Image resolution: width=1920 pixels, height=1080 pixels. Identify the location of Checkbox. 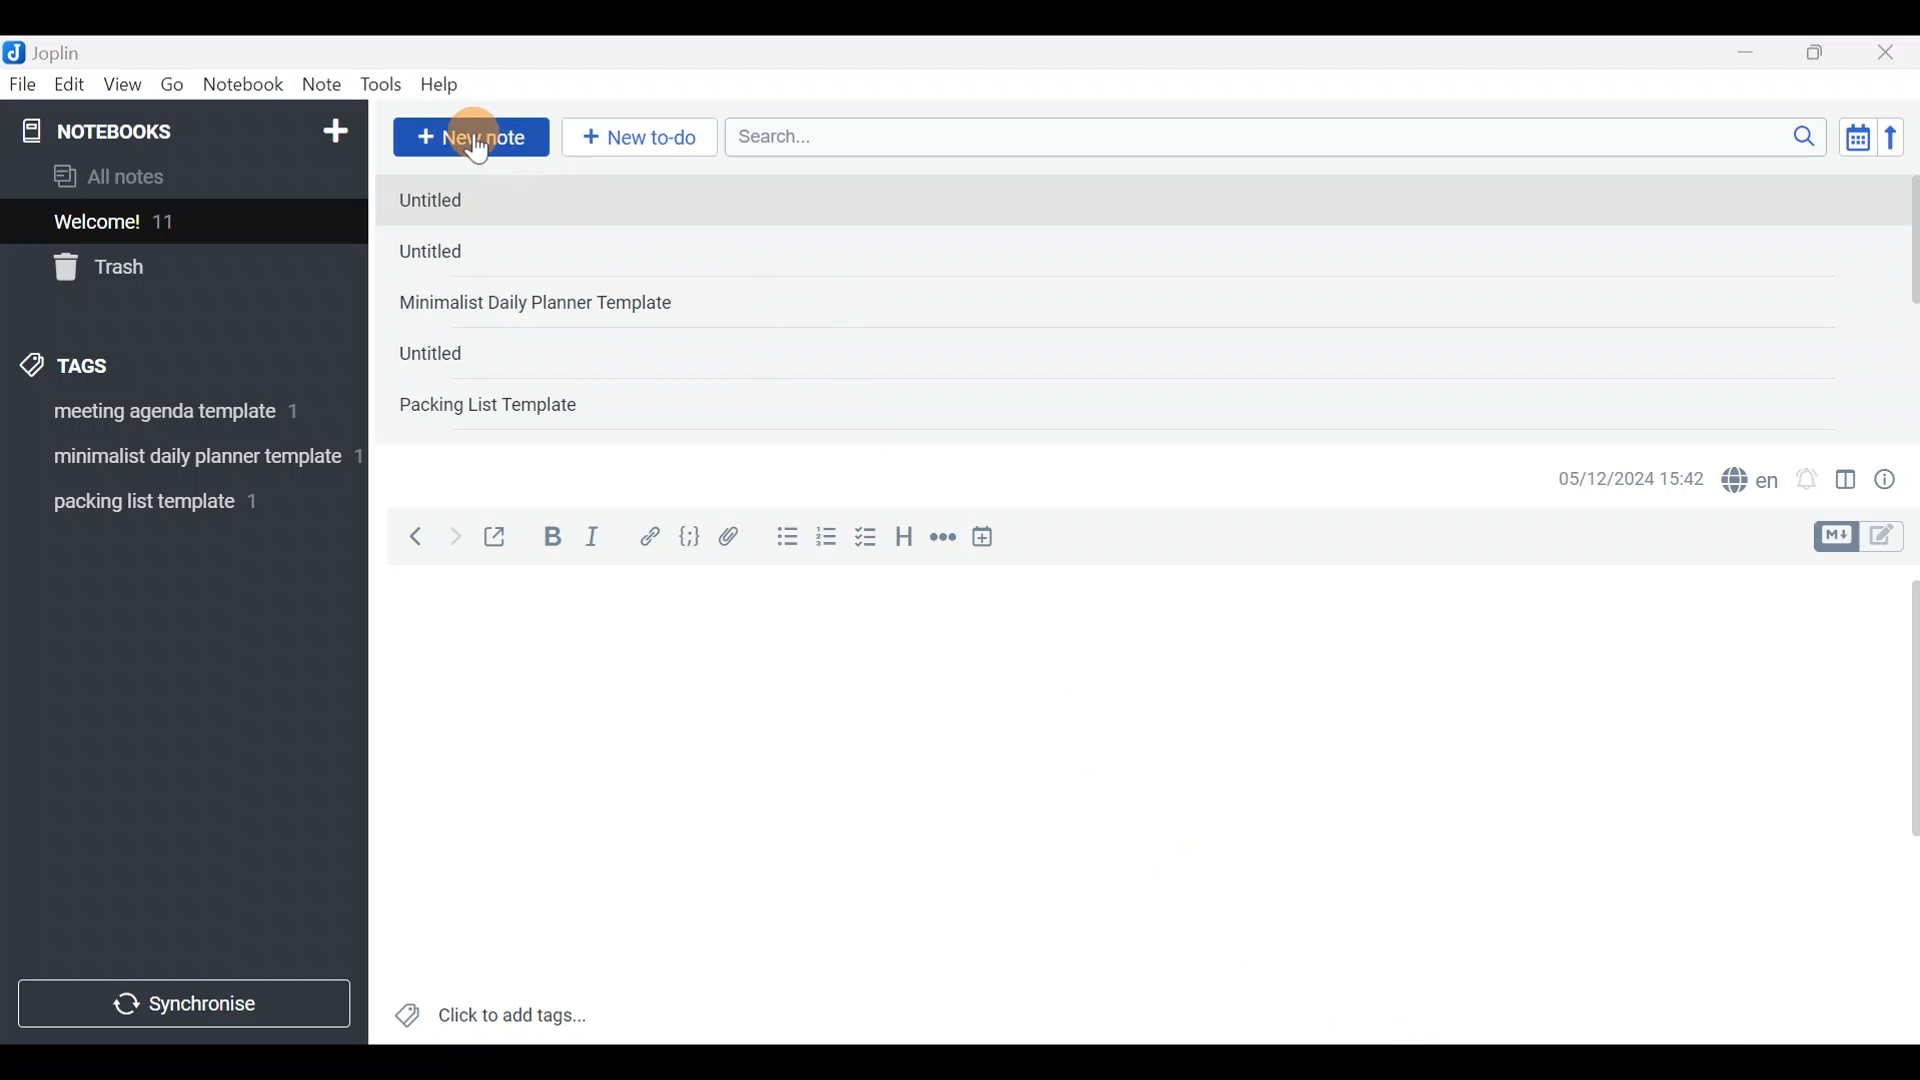
(868, 539).